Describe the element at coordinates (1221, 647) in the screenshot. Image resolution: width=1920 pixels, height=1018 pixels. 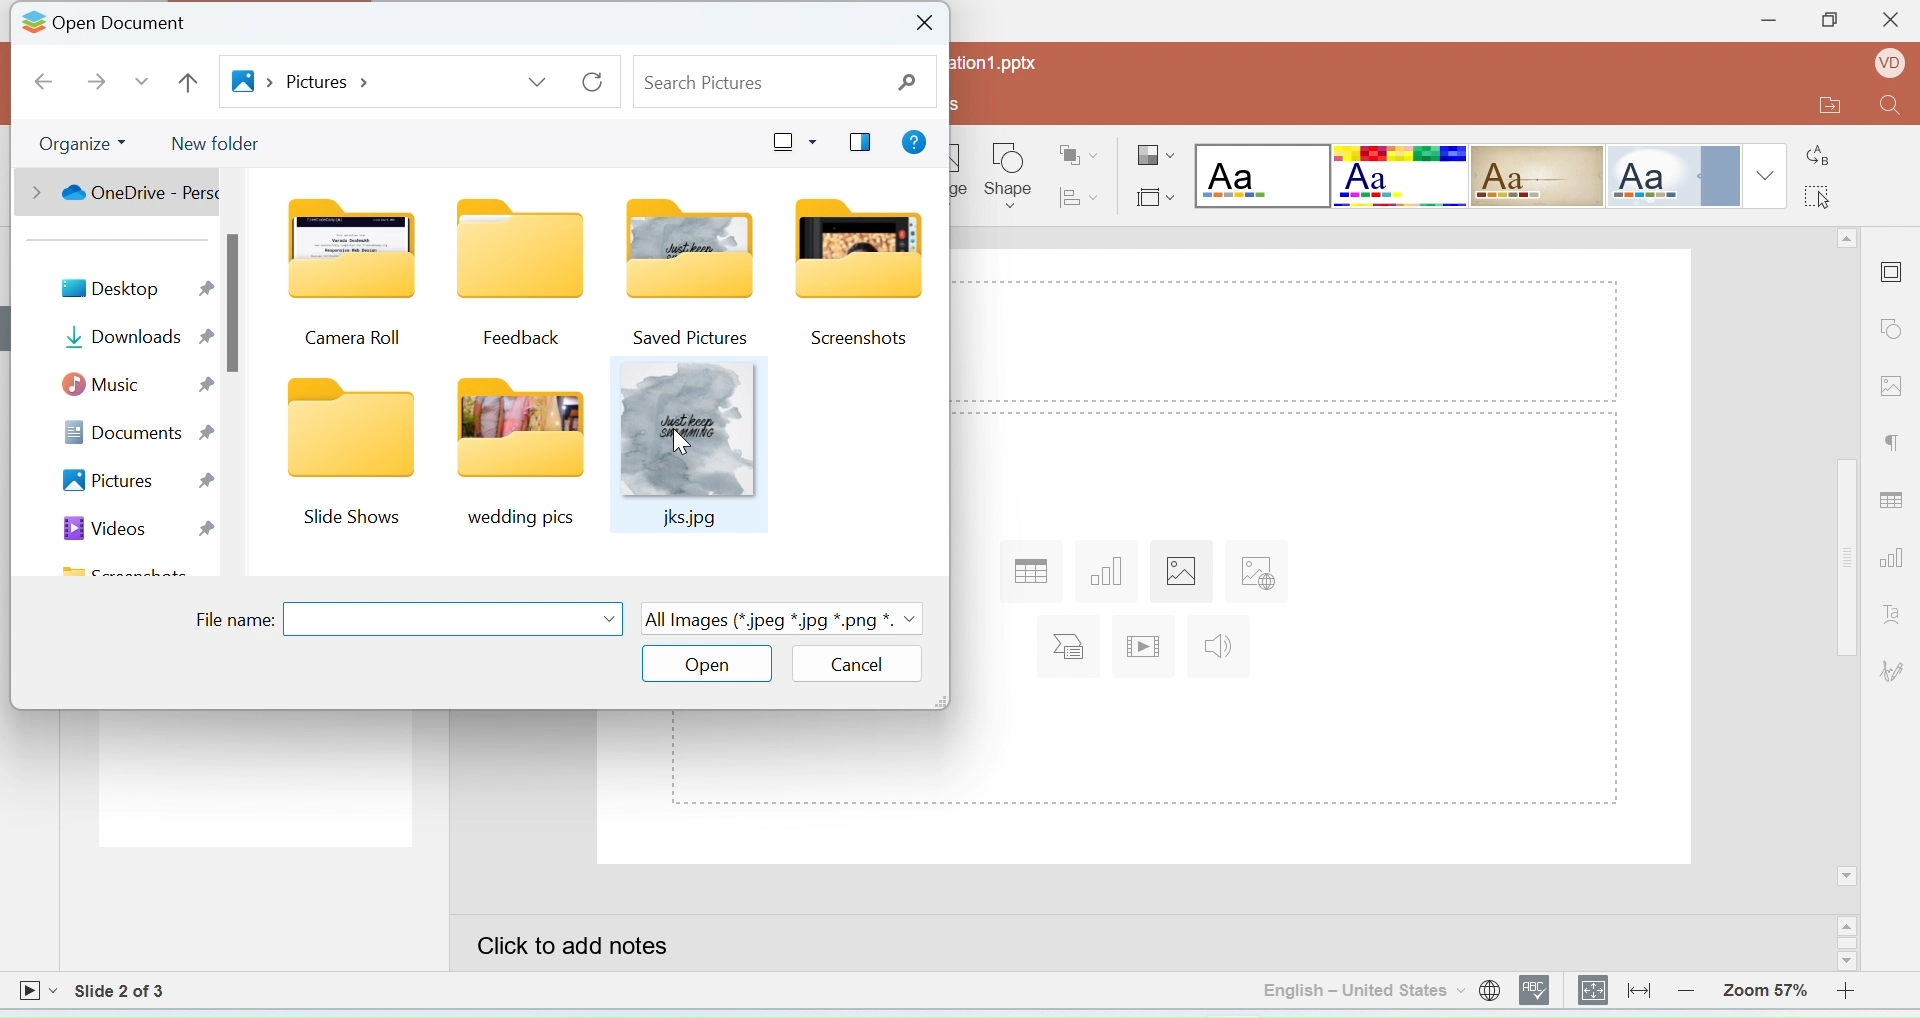
I see `insert audio` at that location.